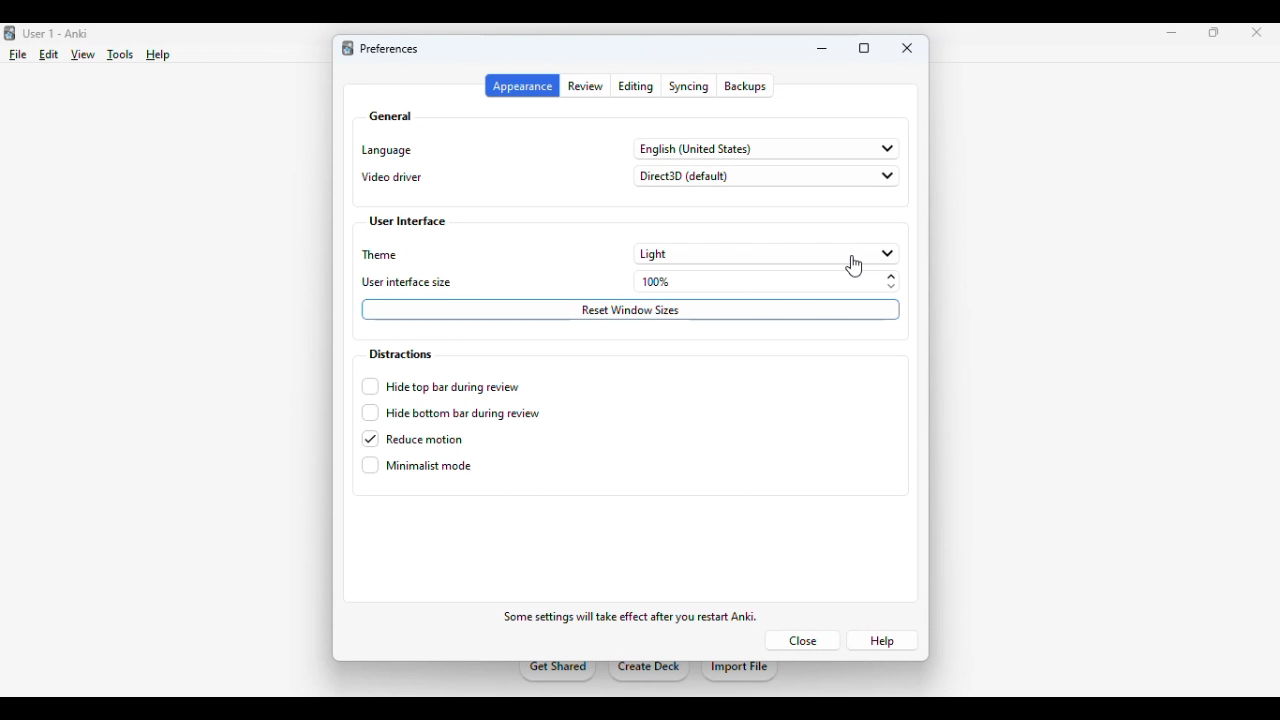 This screenshot has width=1280, height=720. What do you see at coordinates (386, 150) in the screenshot?
I see `language` at bounding box center [386, 150].